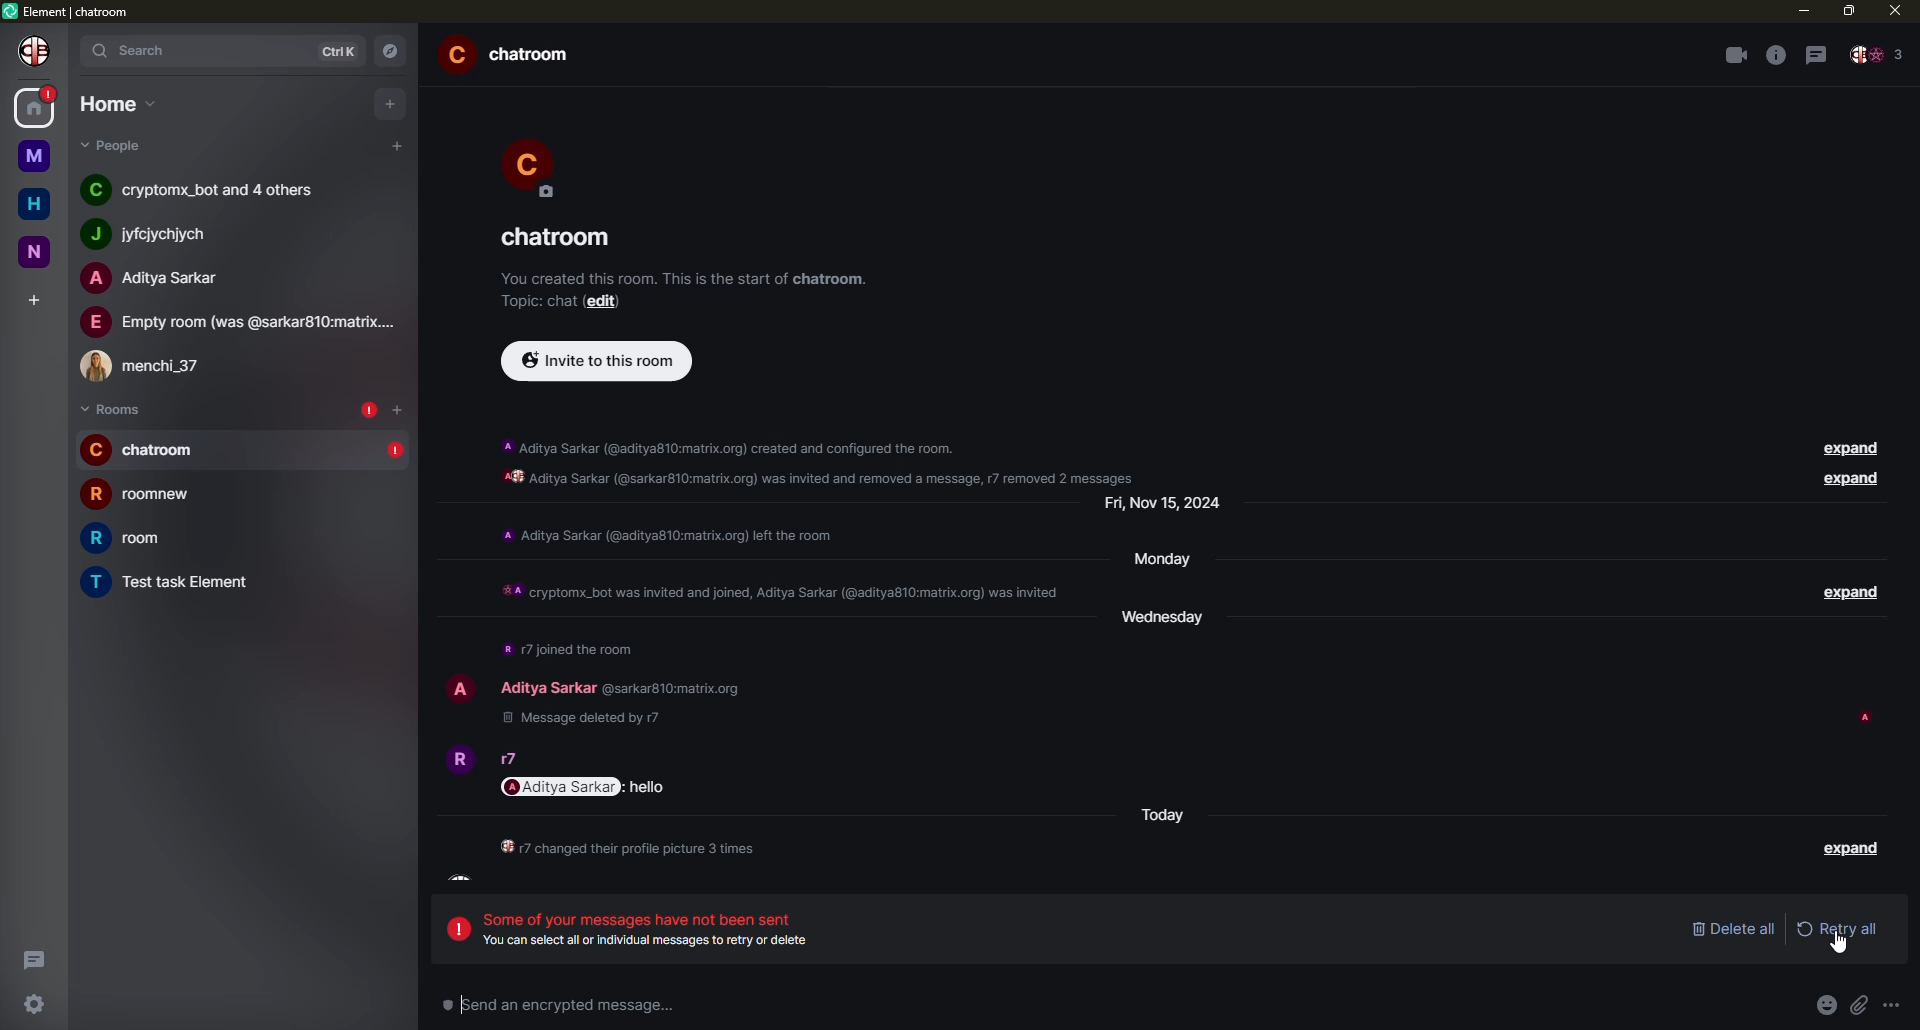 The height and width of the screenshot is (1030, 1920). I want to click on info, so click(775, 594).